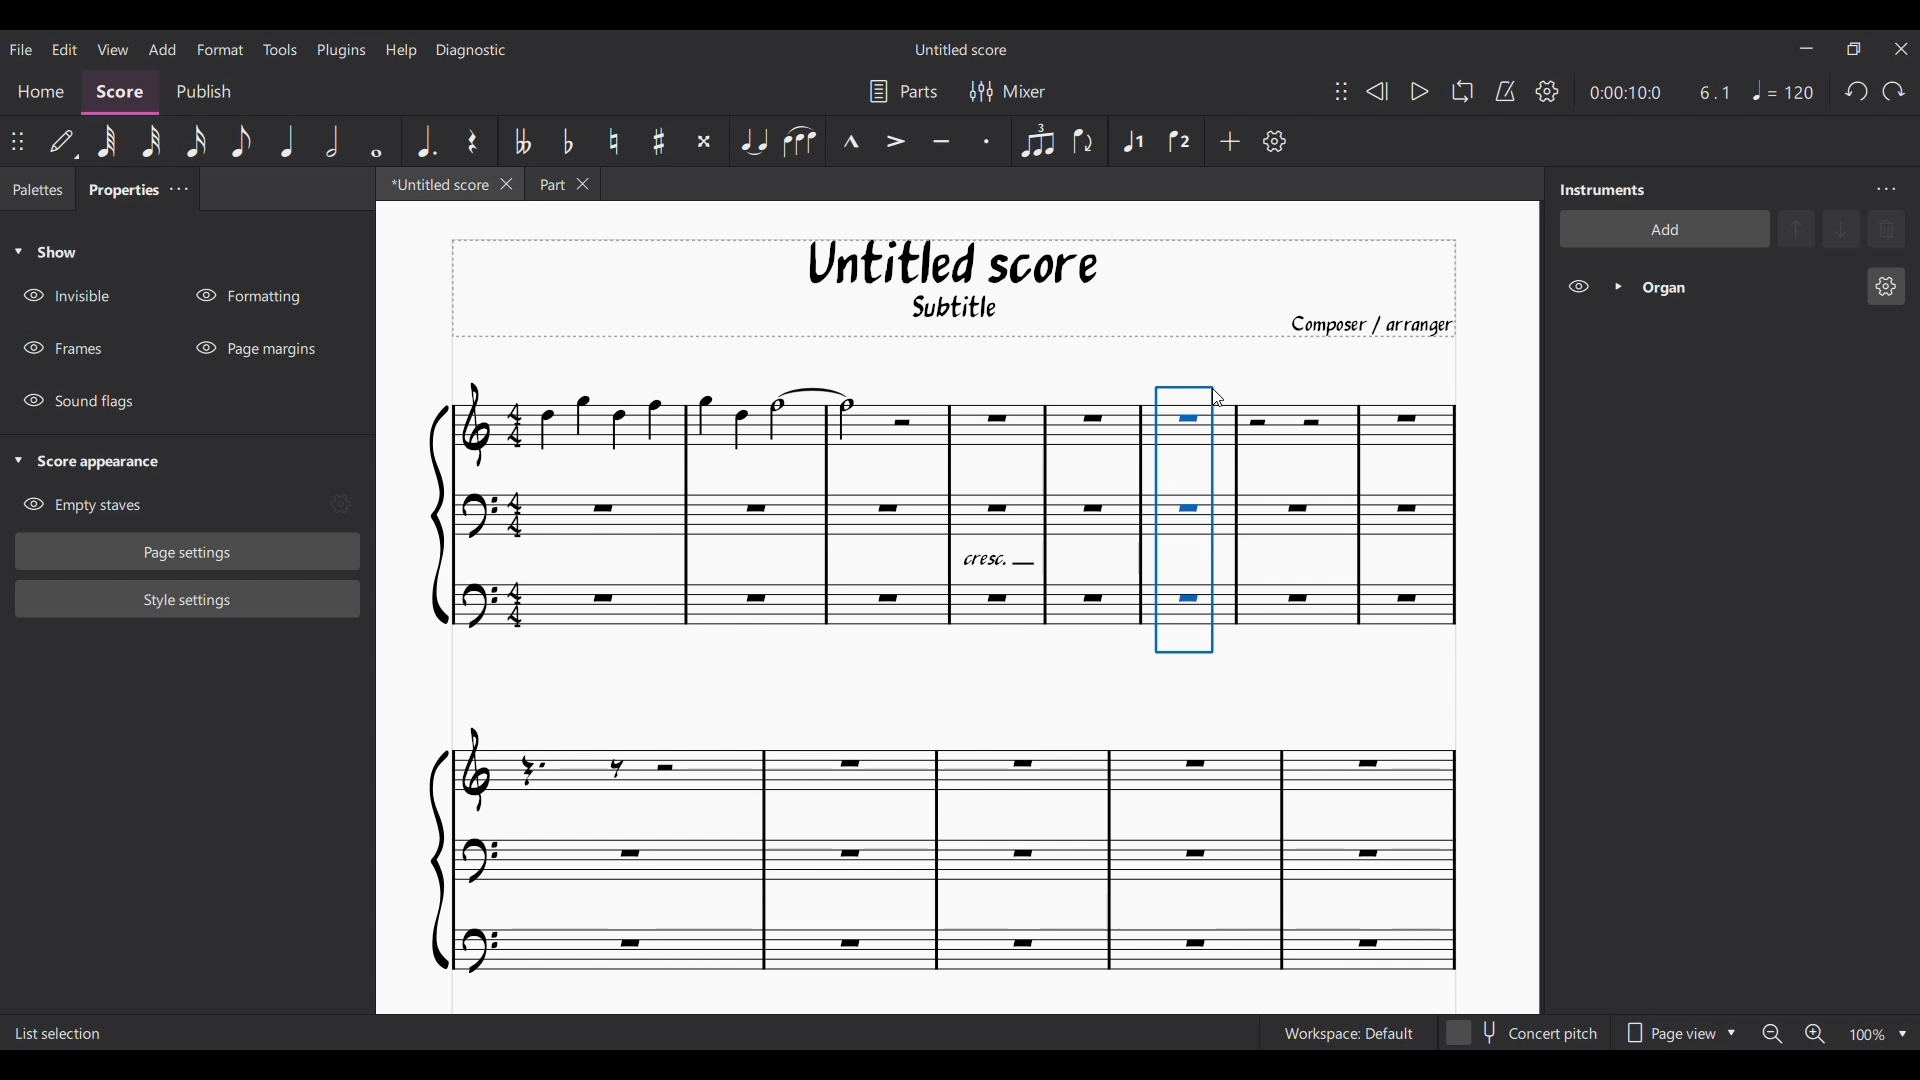 The width and height of the screenshot is (1920, 1080). I want to click on Minimize, so click(1806, 48).